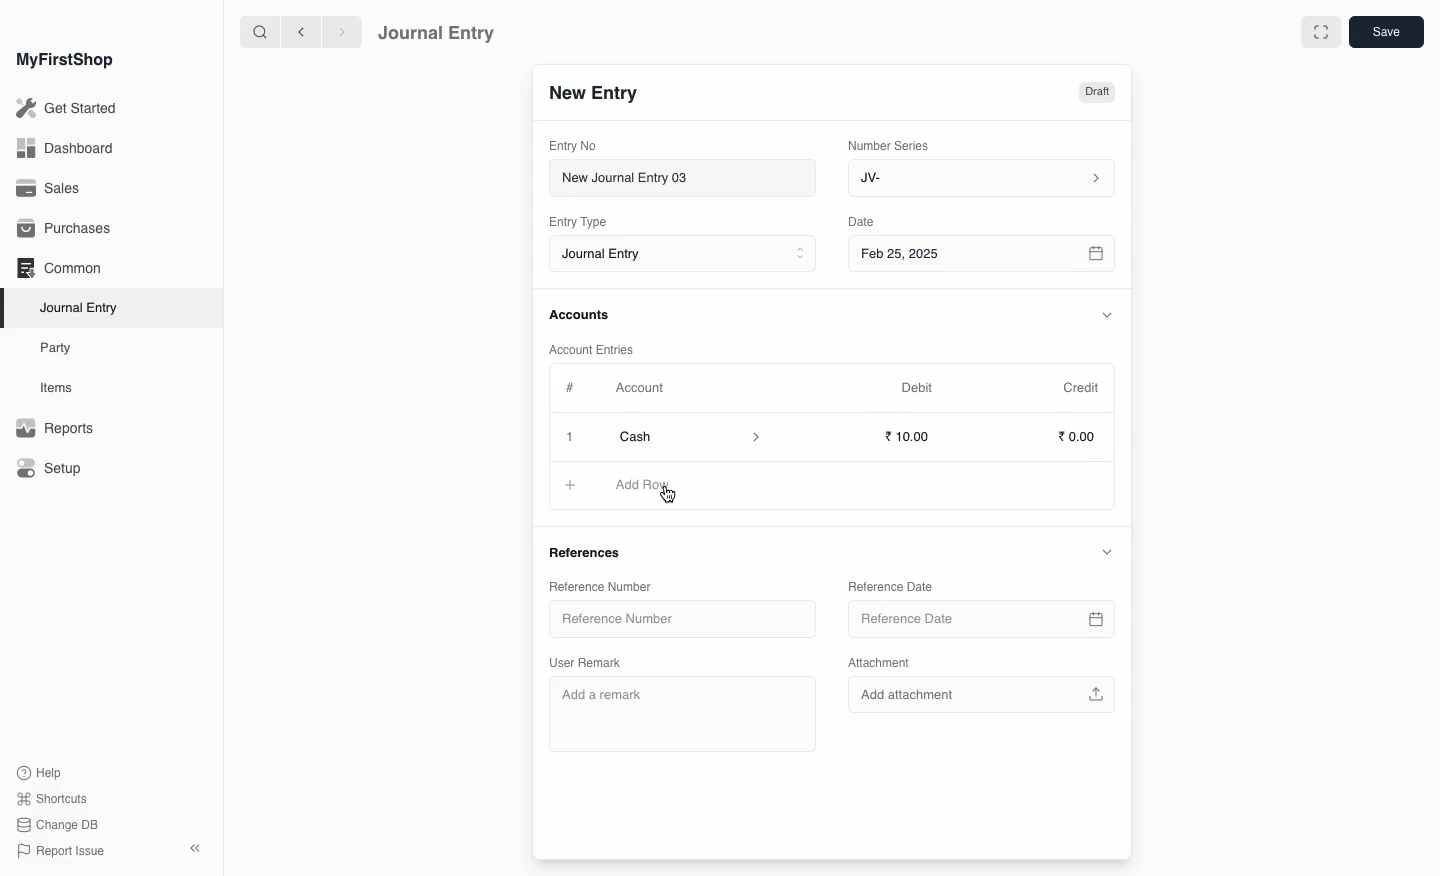  What do you see at coordinates (59, 851) in the screenshot?
I see `Report Issue` at bounding box center [59, 851].